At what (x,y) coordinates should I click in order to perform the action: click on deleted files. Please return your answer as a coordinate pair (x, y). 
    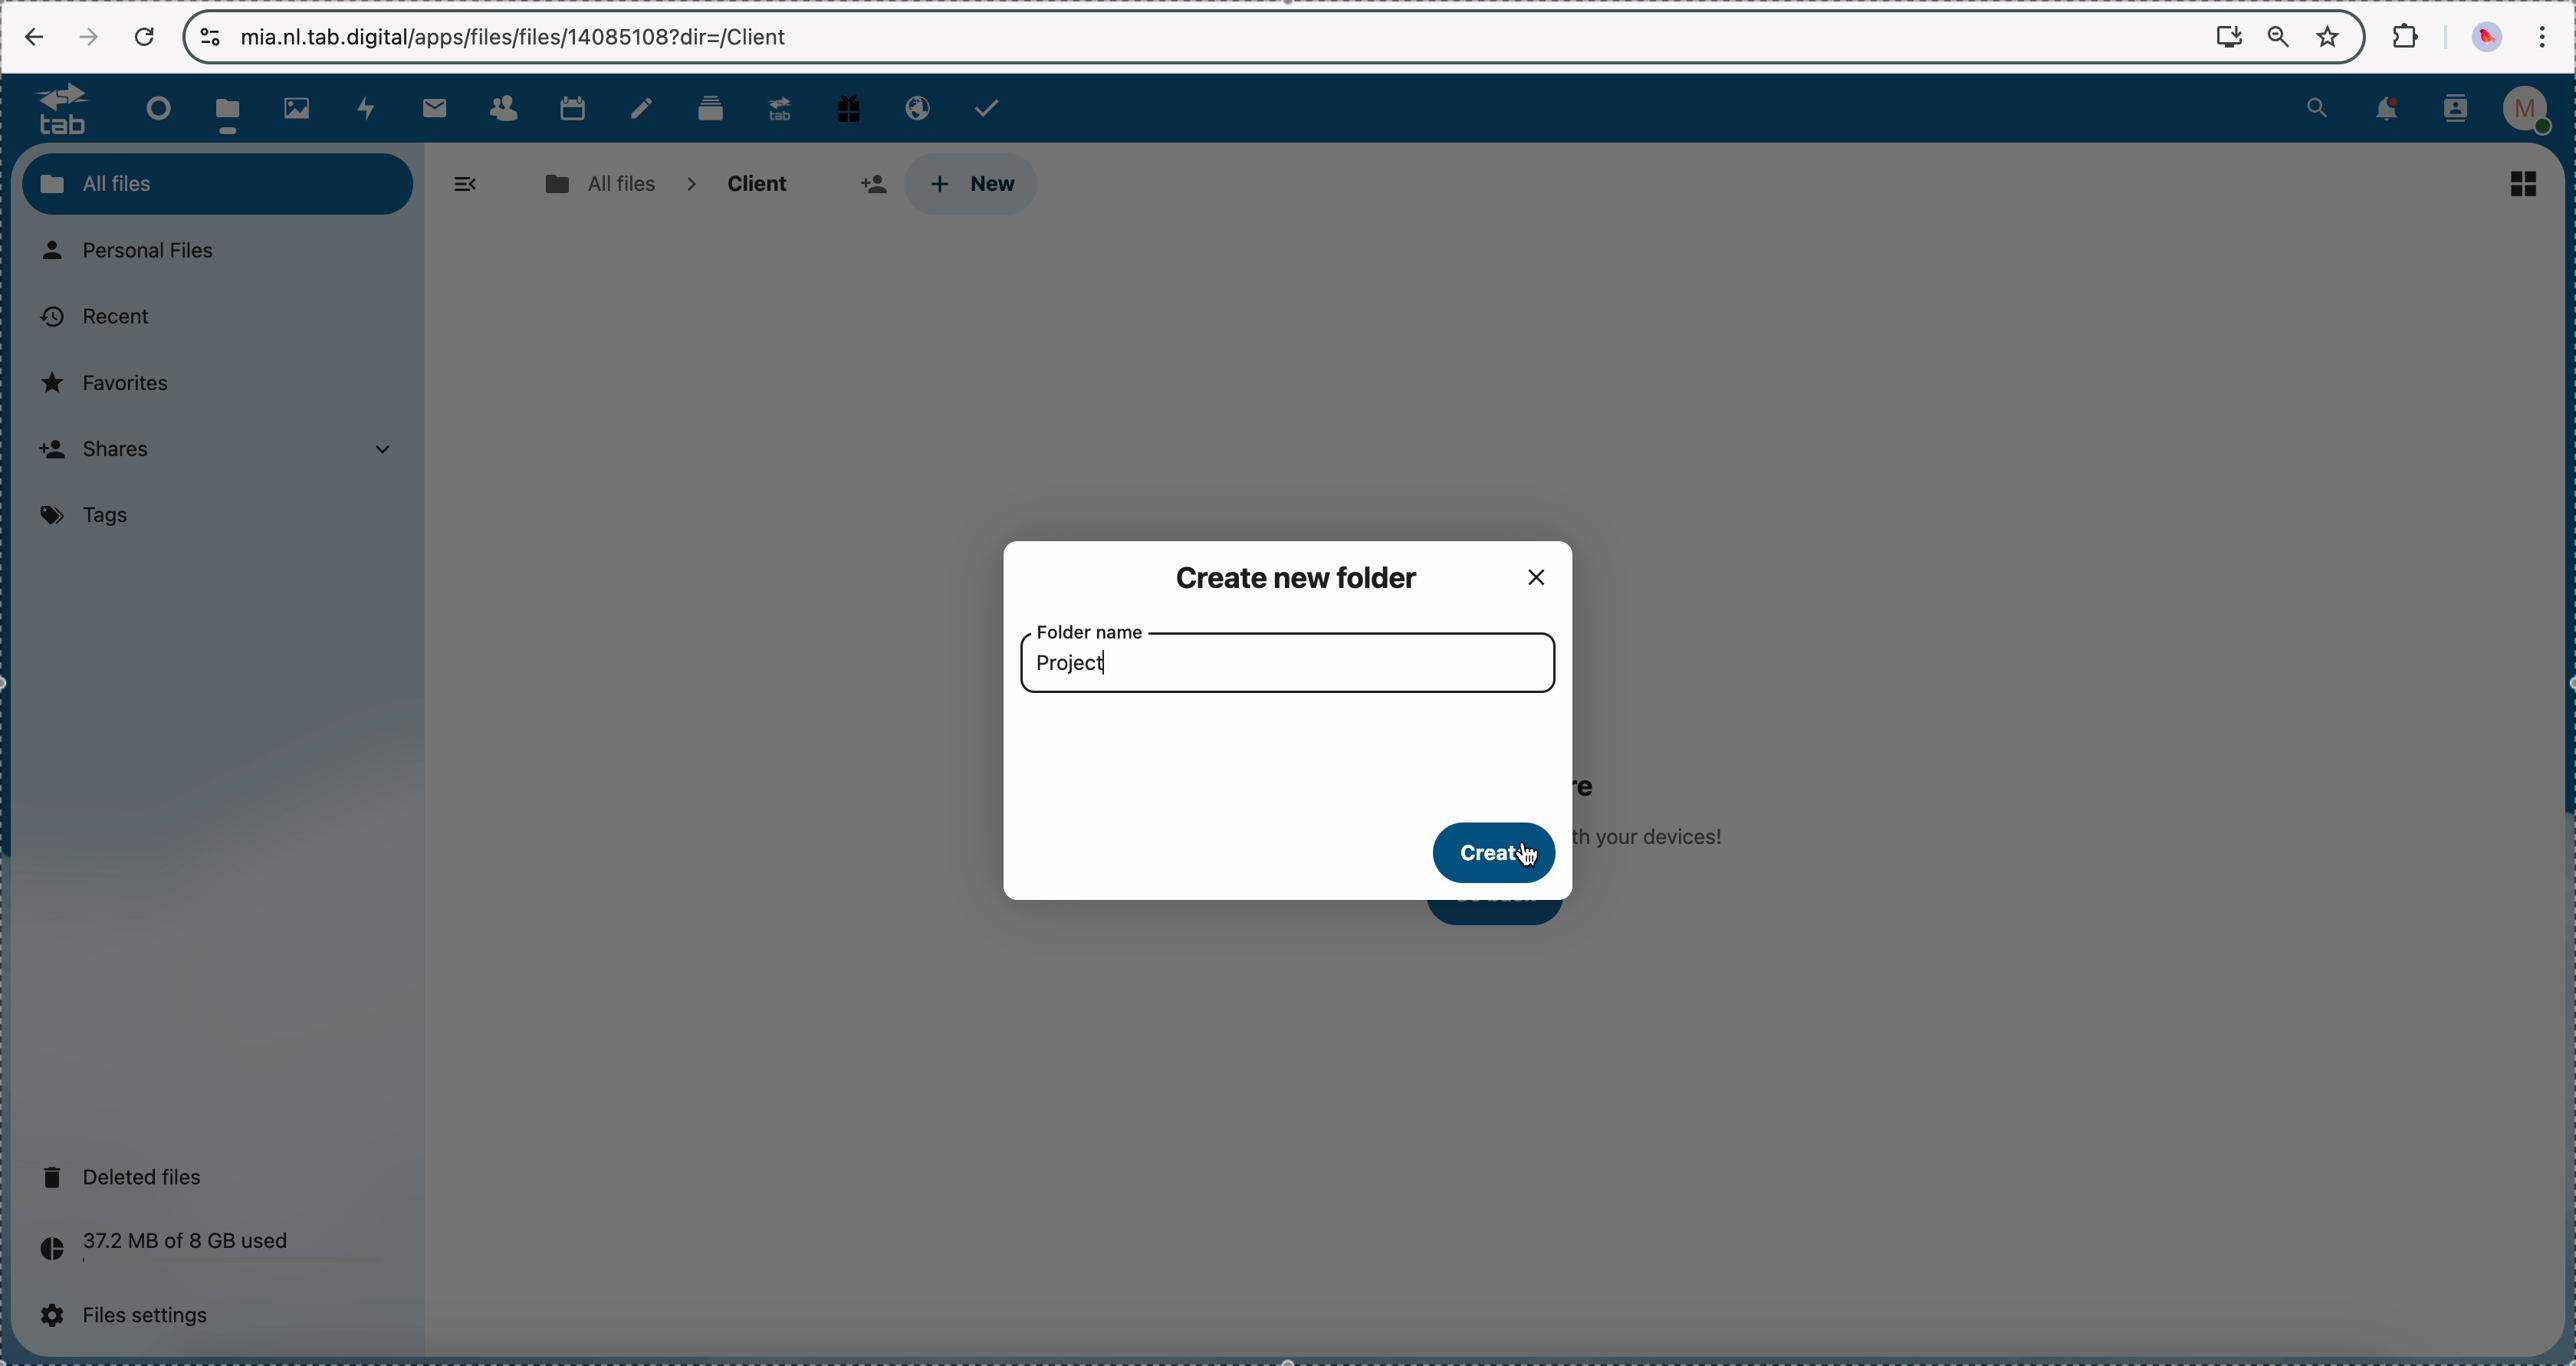
    Looking at the image, I should click on (129, 1176).